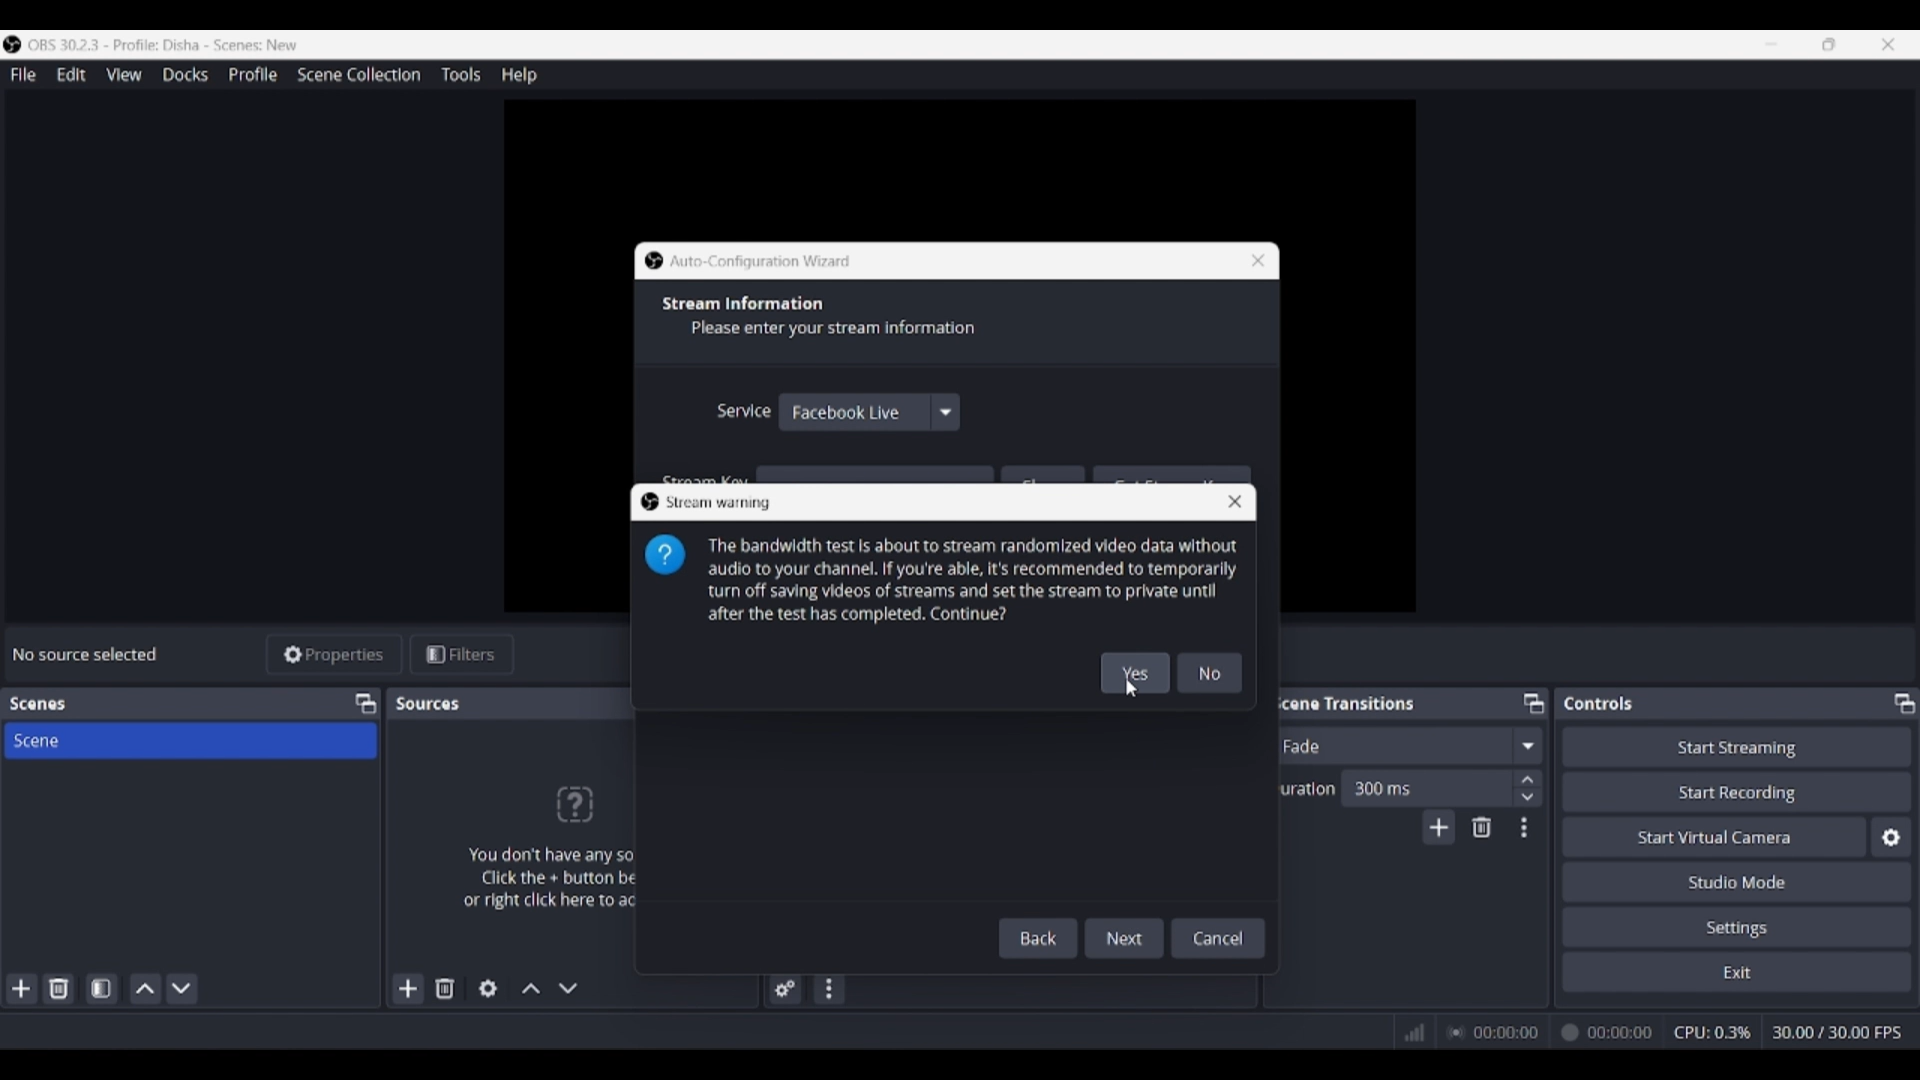  Describe the element at coordinates (488, 989) in the screenshot. I see `Open source properties` at that location.